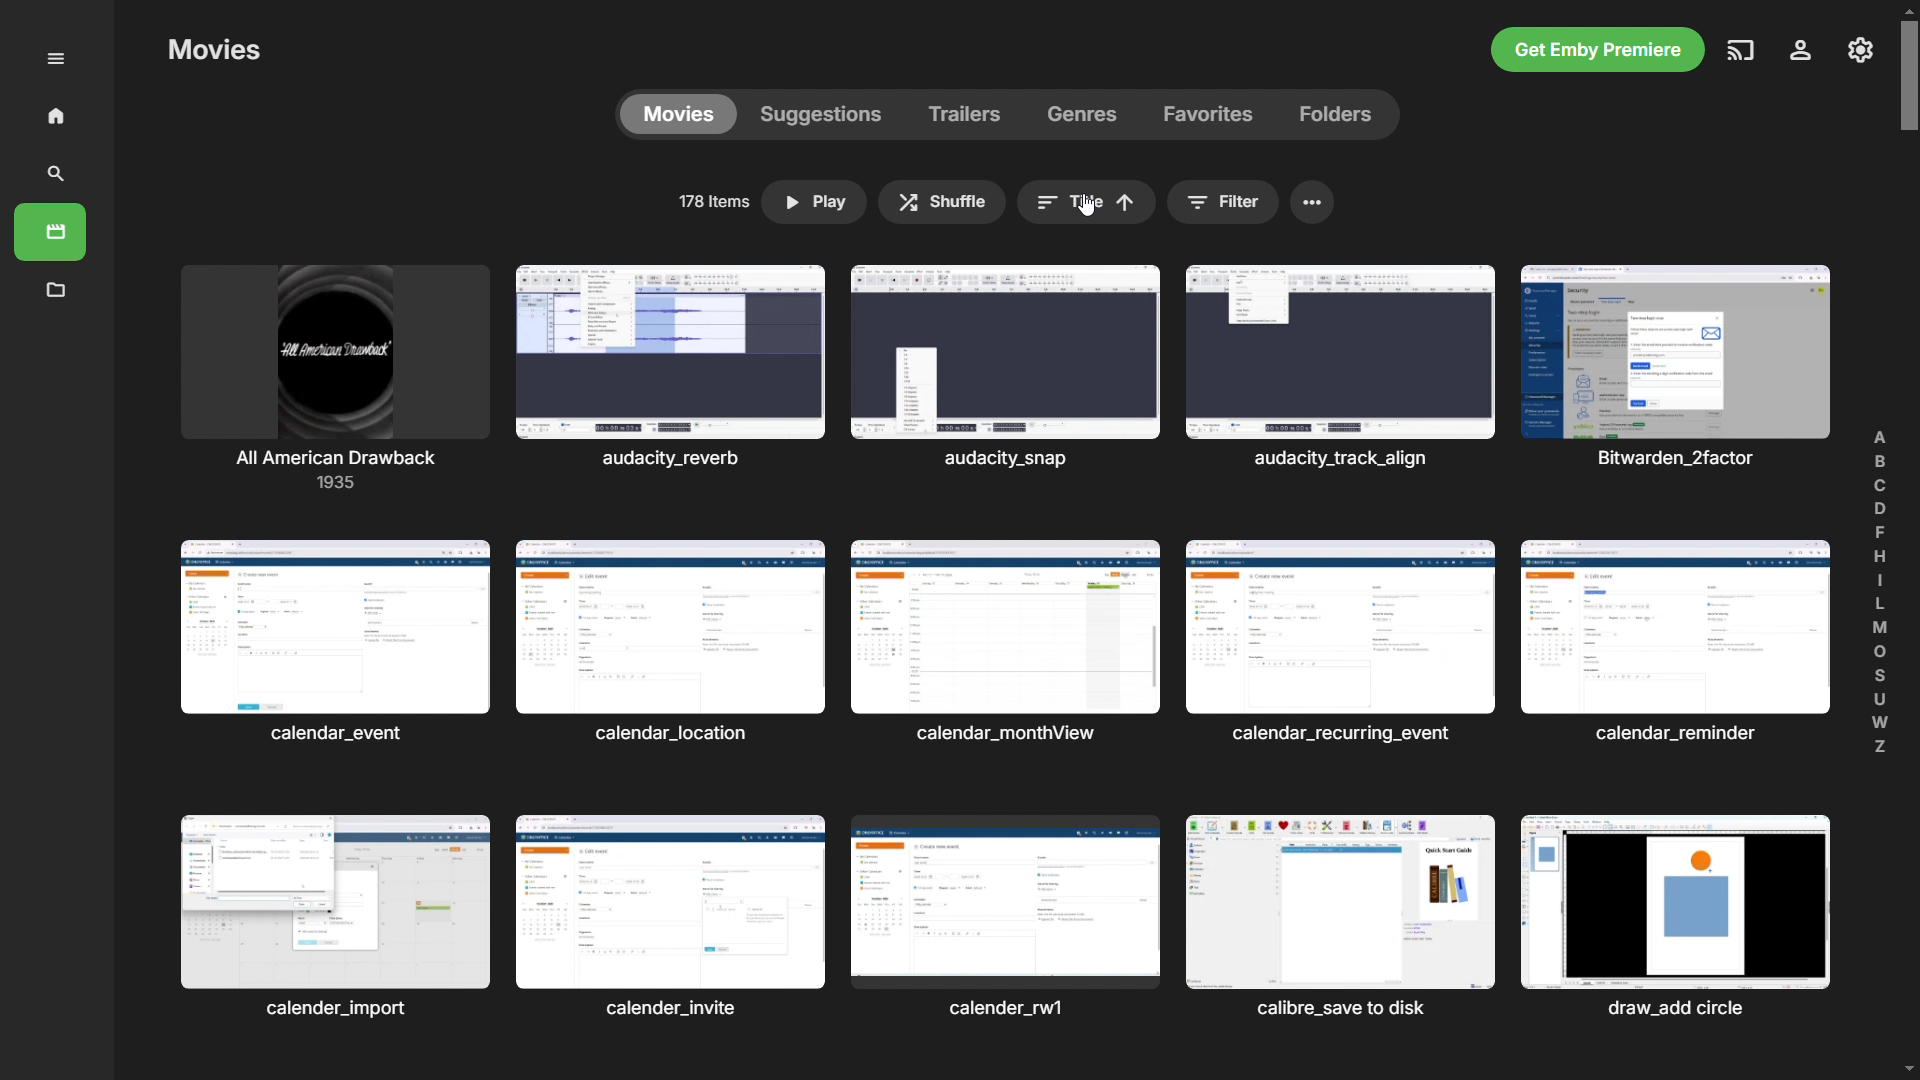 This screenshot has height=1080, width=1920. I want to click on account, so click(1798, 51).